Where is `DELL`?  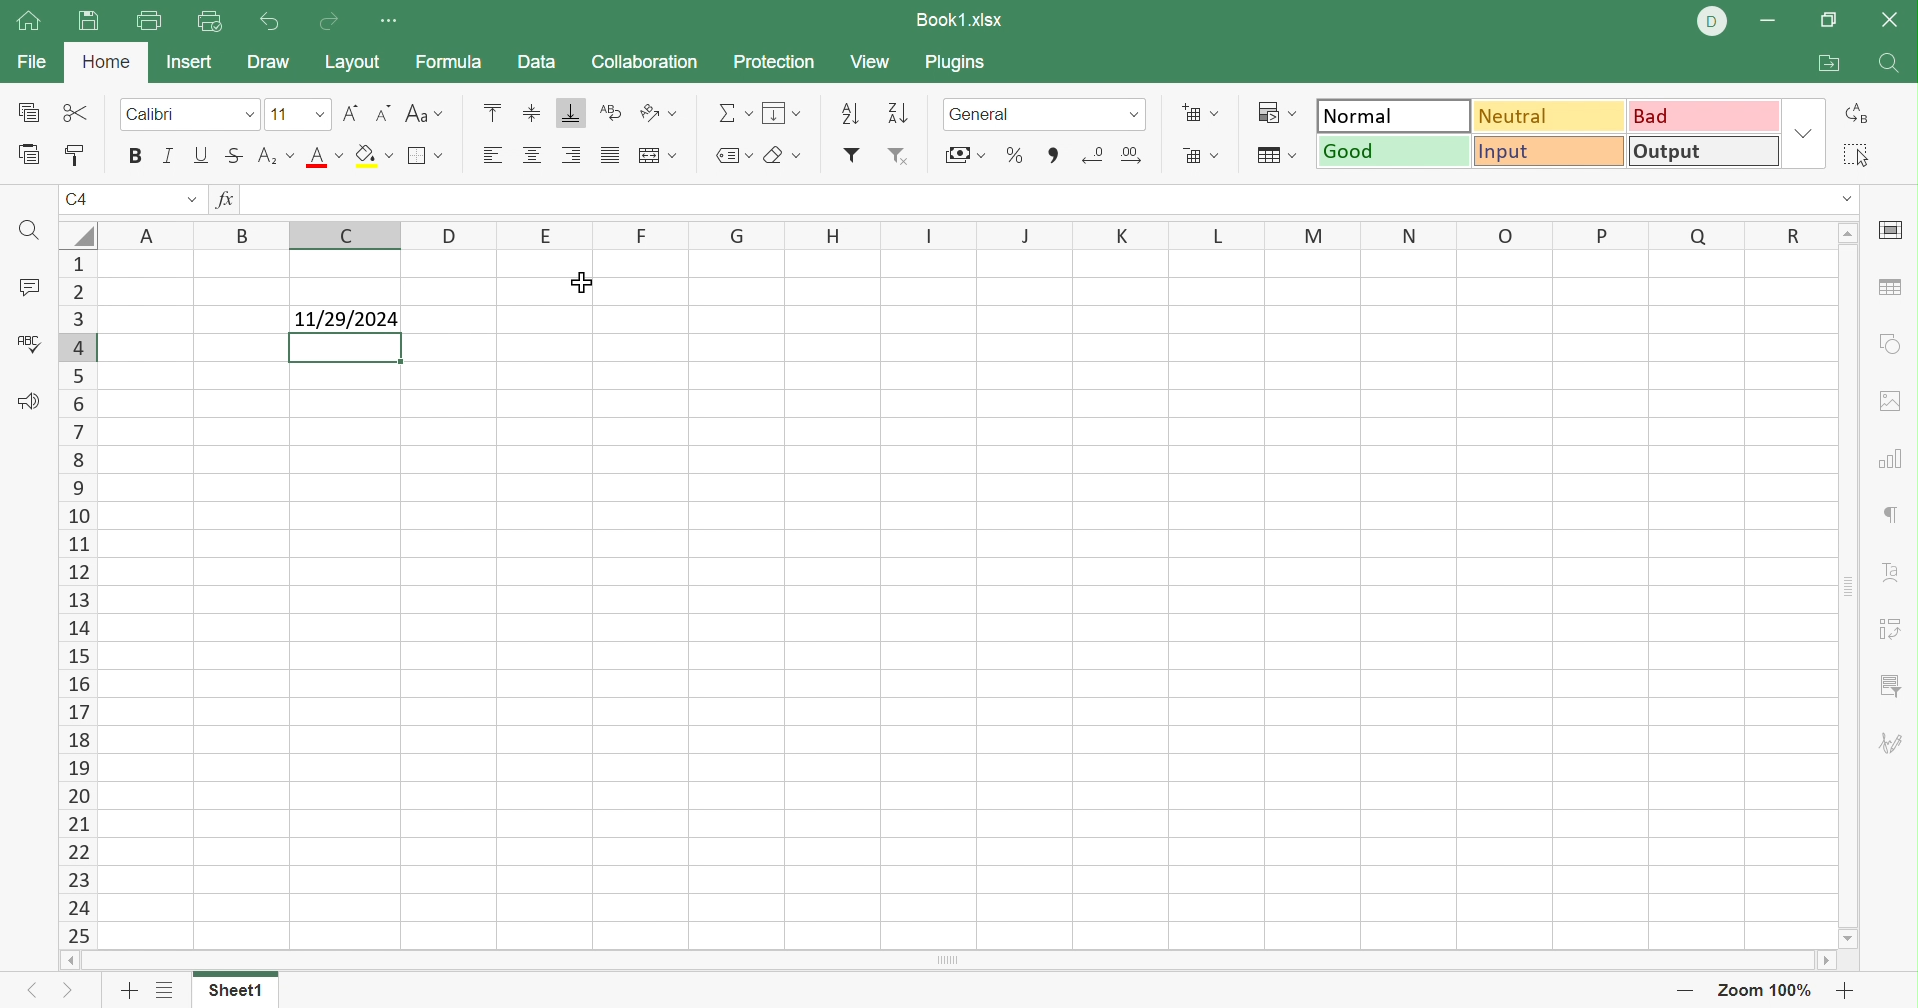
DELL is located at coordinates (1710, 21).